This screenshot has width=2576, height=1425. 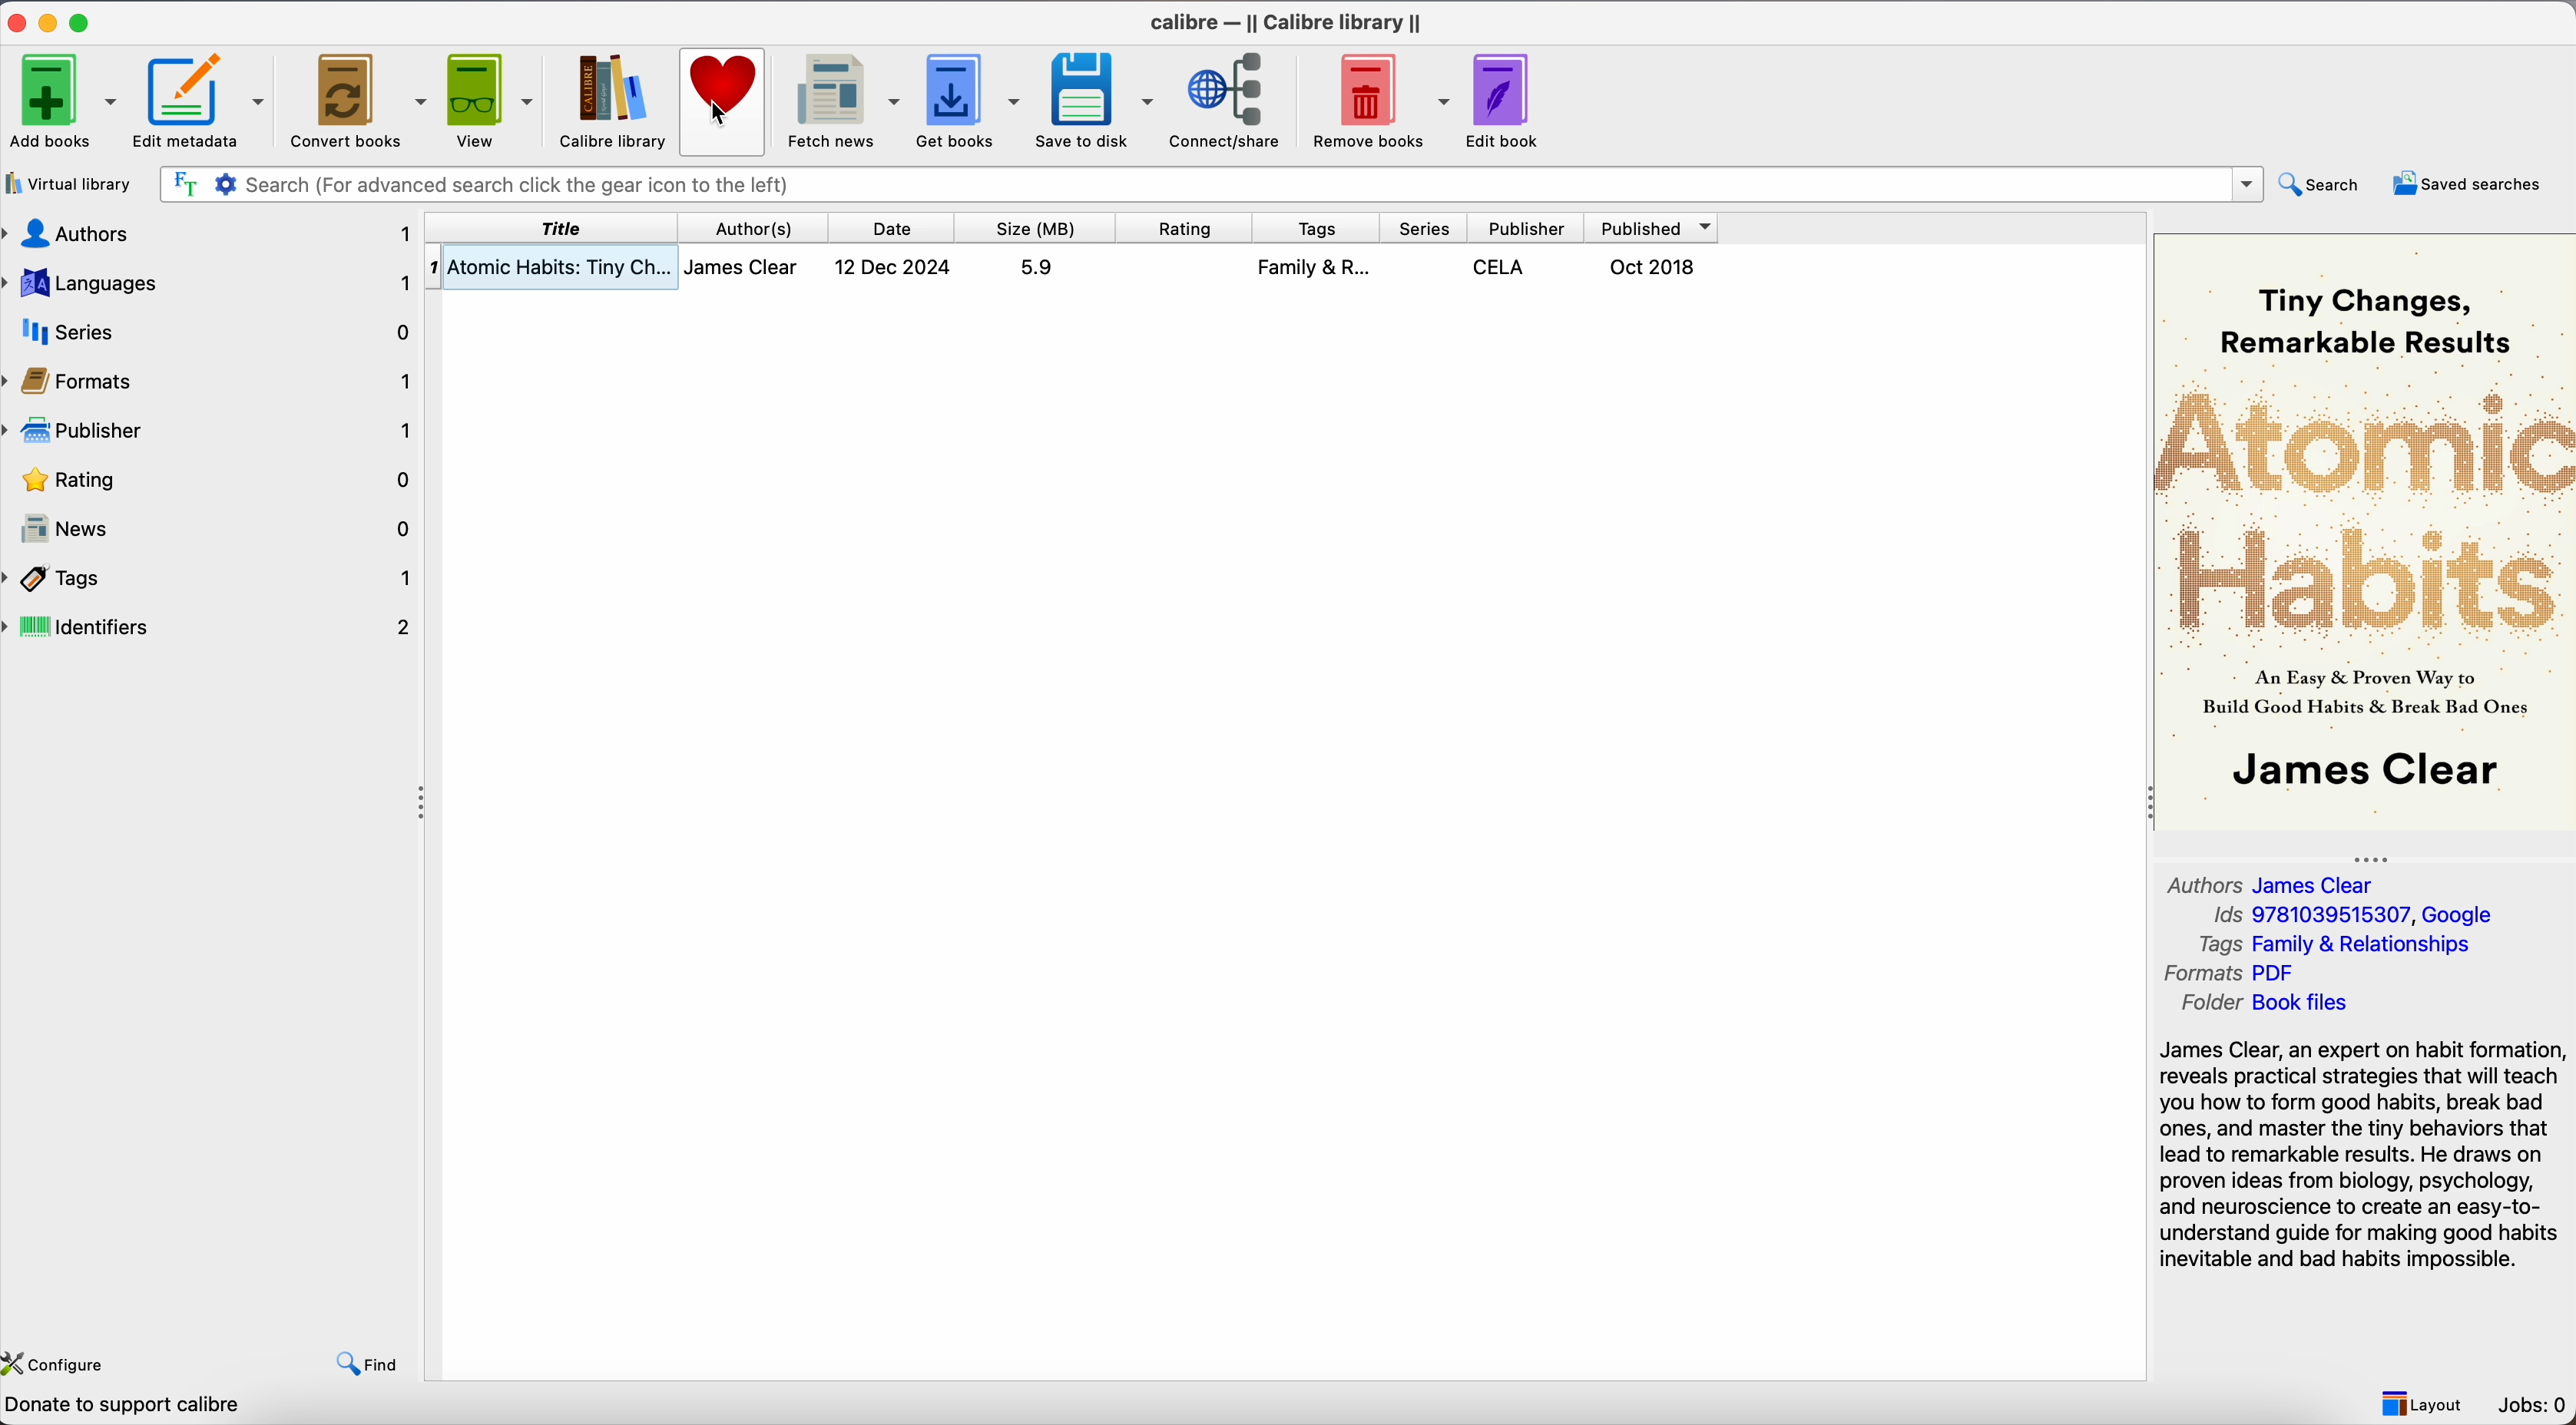 I want to click on author(s), so click(x=758, y=227).